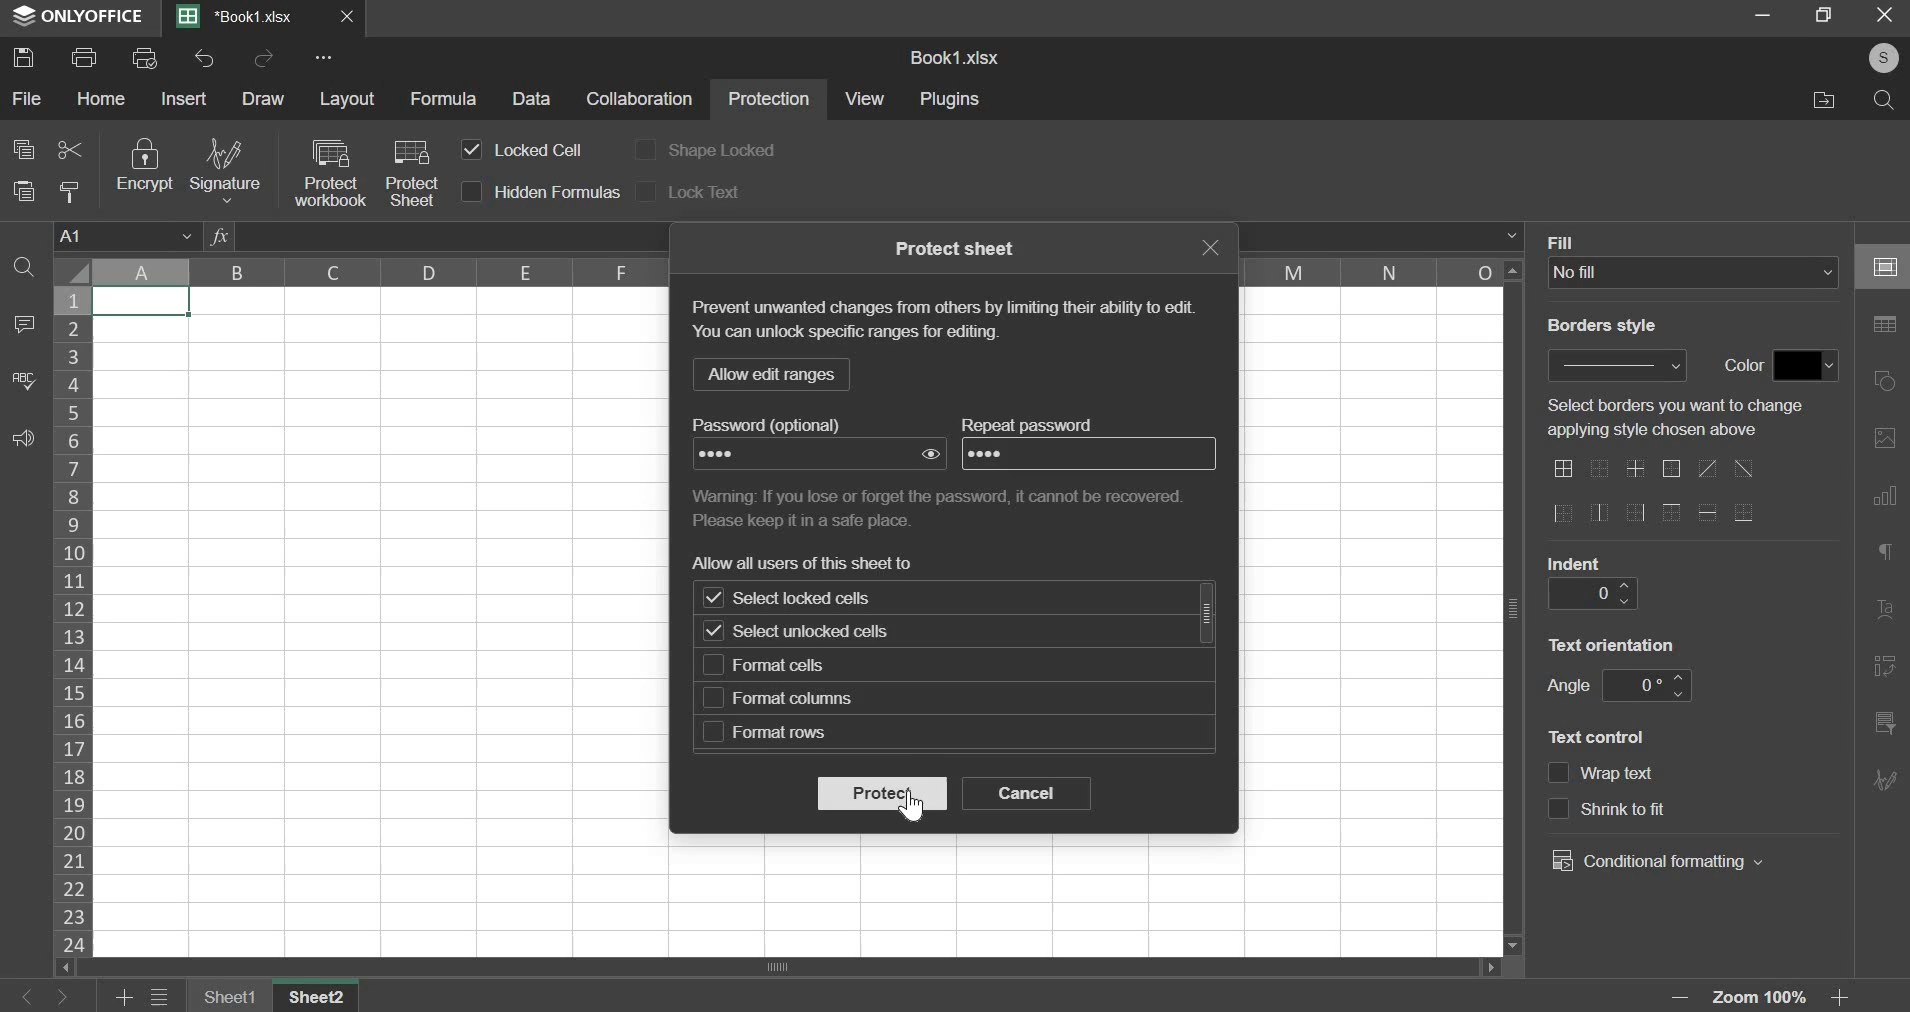 This screenshot has height=1012, width=1910. I want to click on color, so click(1740, 366).